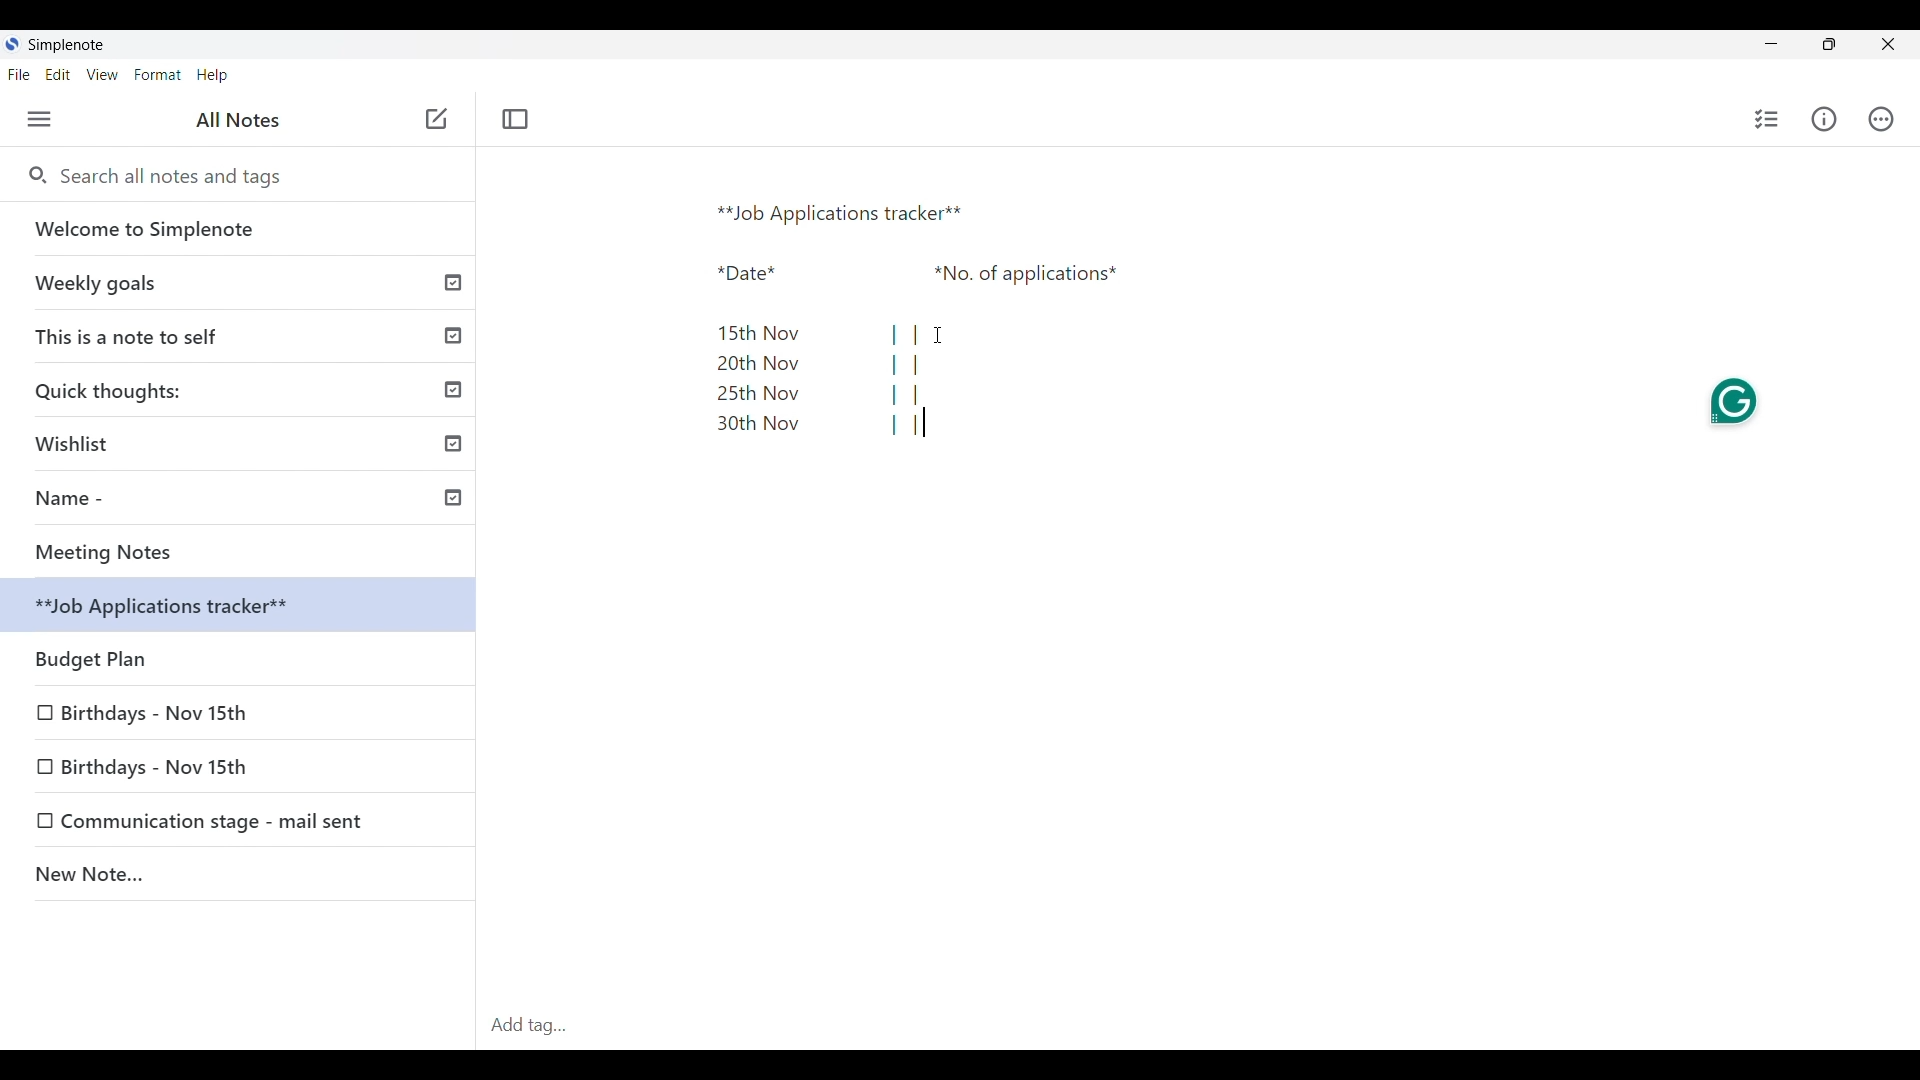  I want to click on Birthdays - Nov 15th, so click(157, 709).